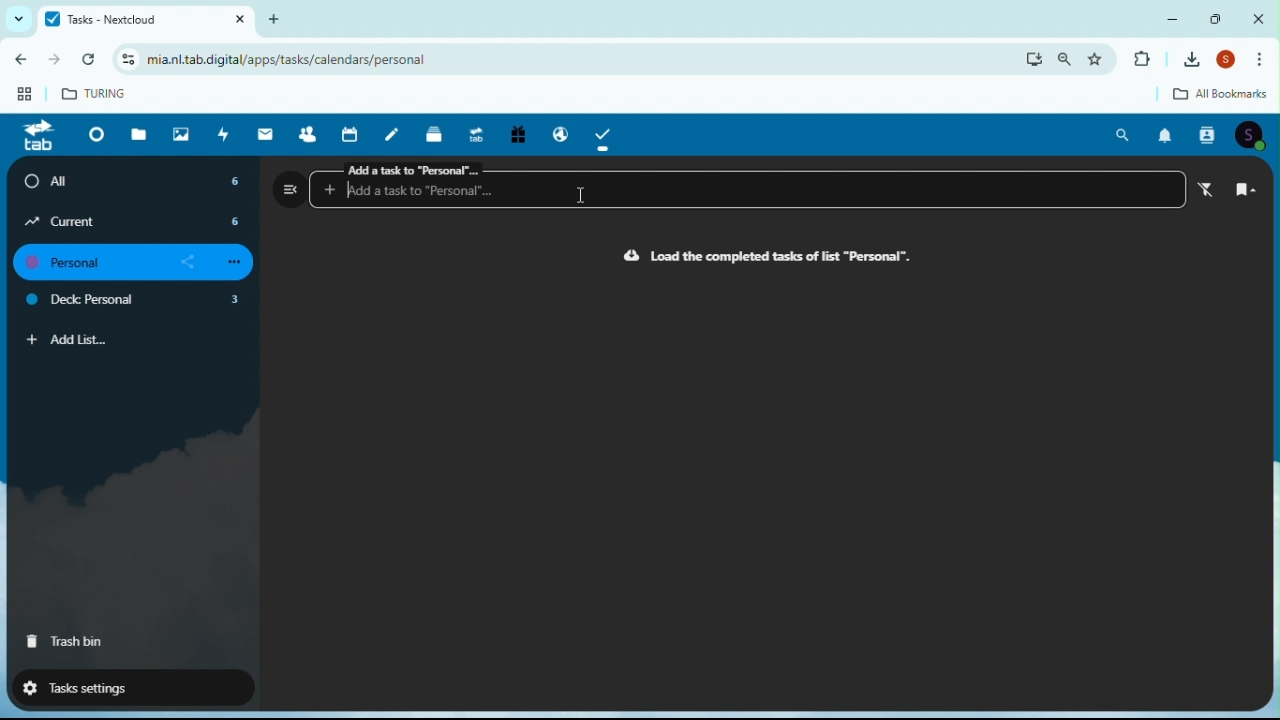 This screenshot has width=1280, height=720. Describe the element at coordinates (307, 133) in the screenshot. I see `Contacts` at that location.